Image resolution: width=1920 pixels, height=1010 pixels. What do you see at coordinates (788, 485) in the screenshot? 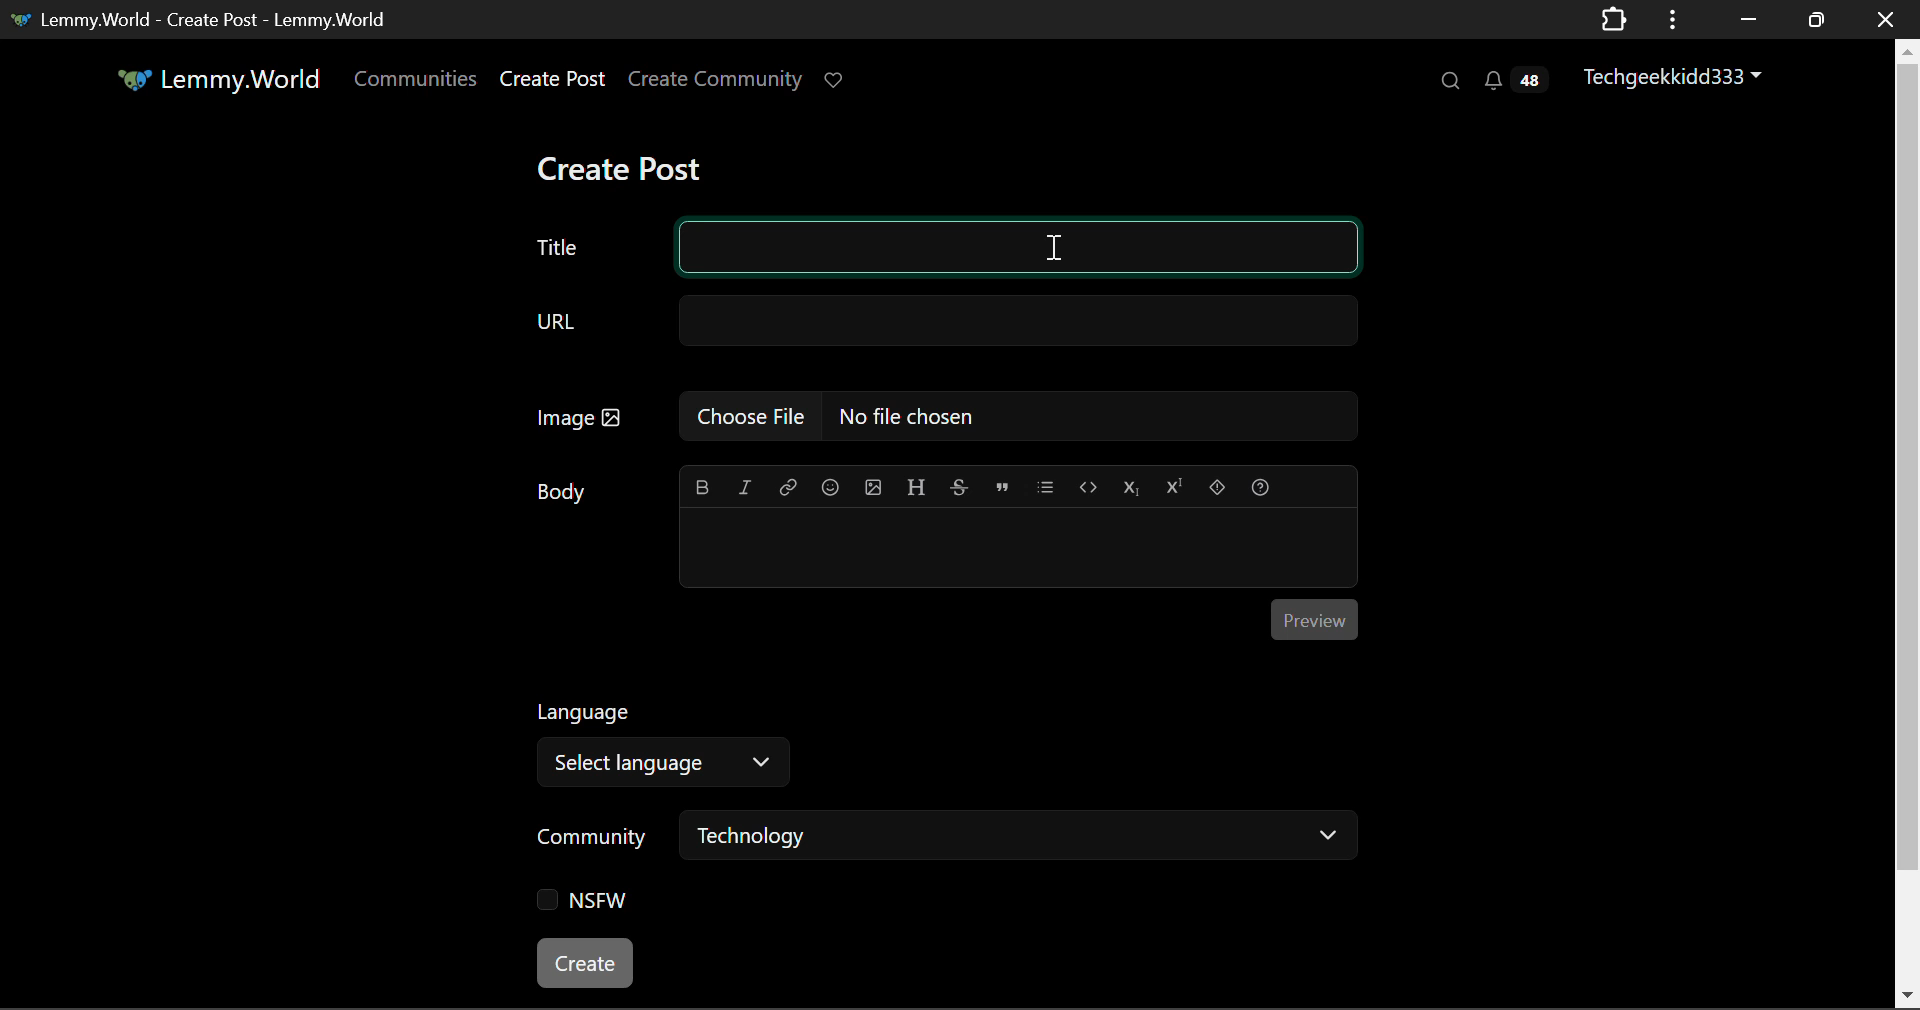
I see `link` at bounding box center [788, 485].